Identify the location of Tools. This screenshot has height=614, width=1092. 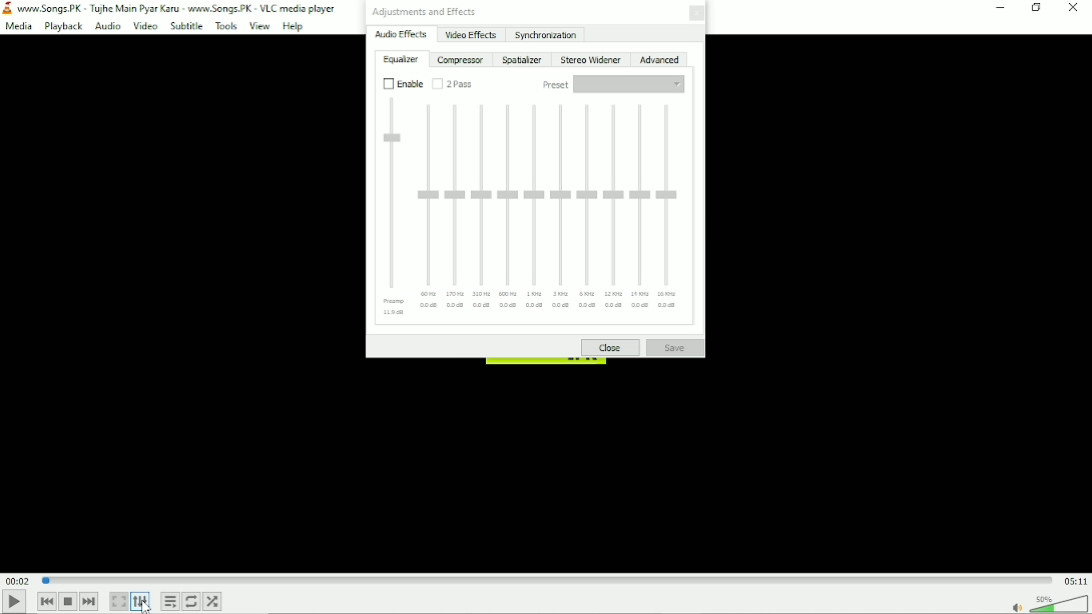
(225, 27).